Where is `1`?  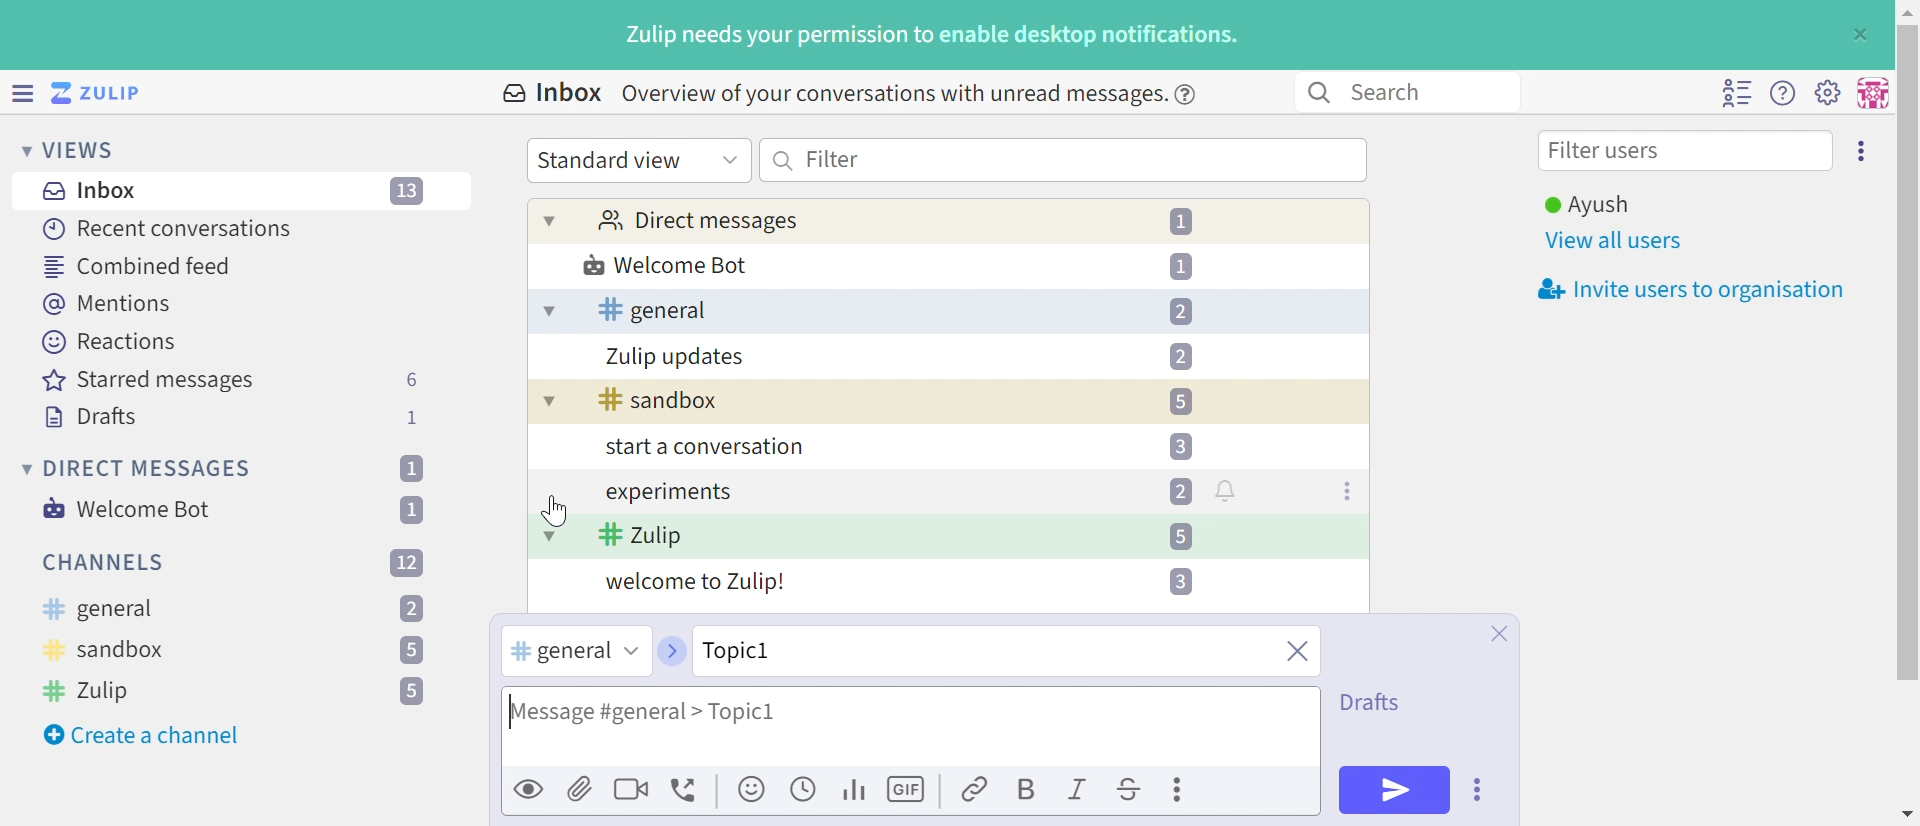 1 is located at coordinates (415, 417).